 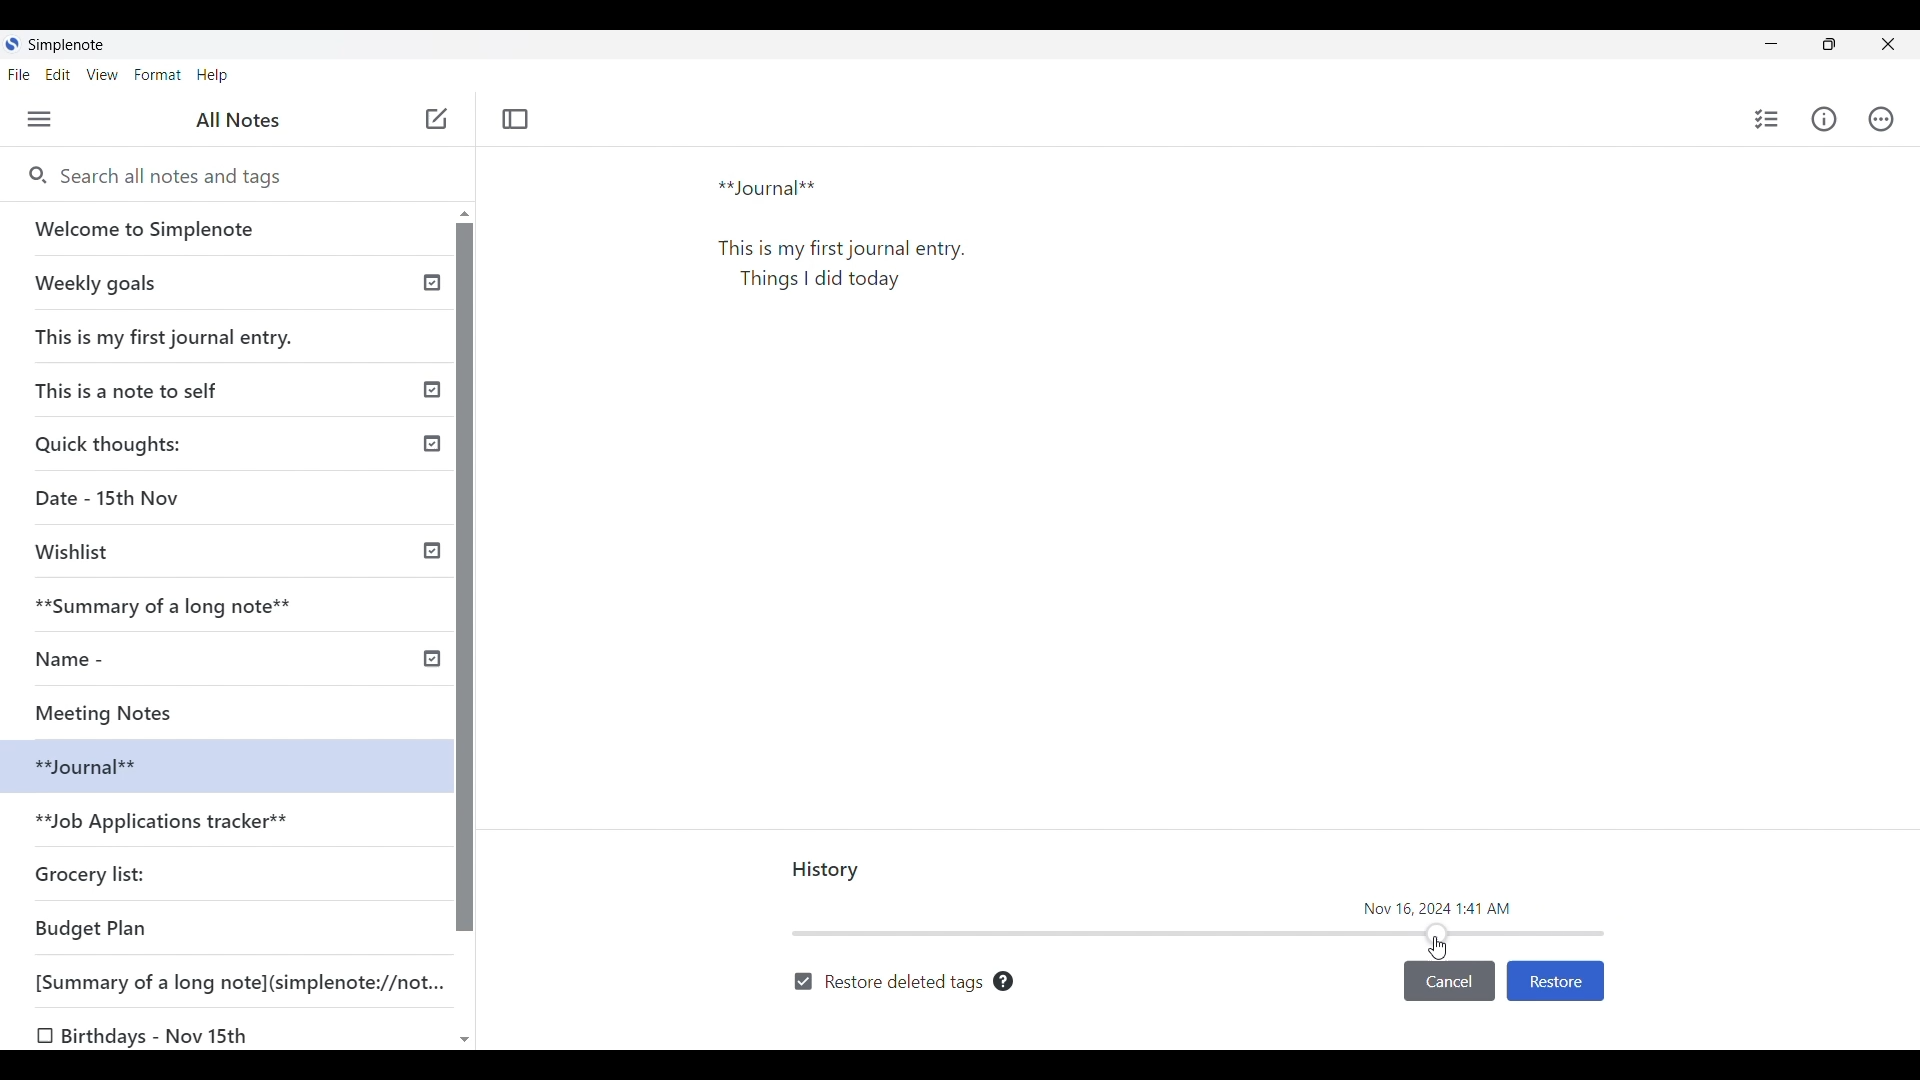 What do you see at coordinates (112, 443) in the screenshot?
I see `Quick thoughts:` at bounding box center [112, 443].